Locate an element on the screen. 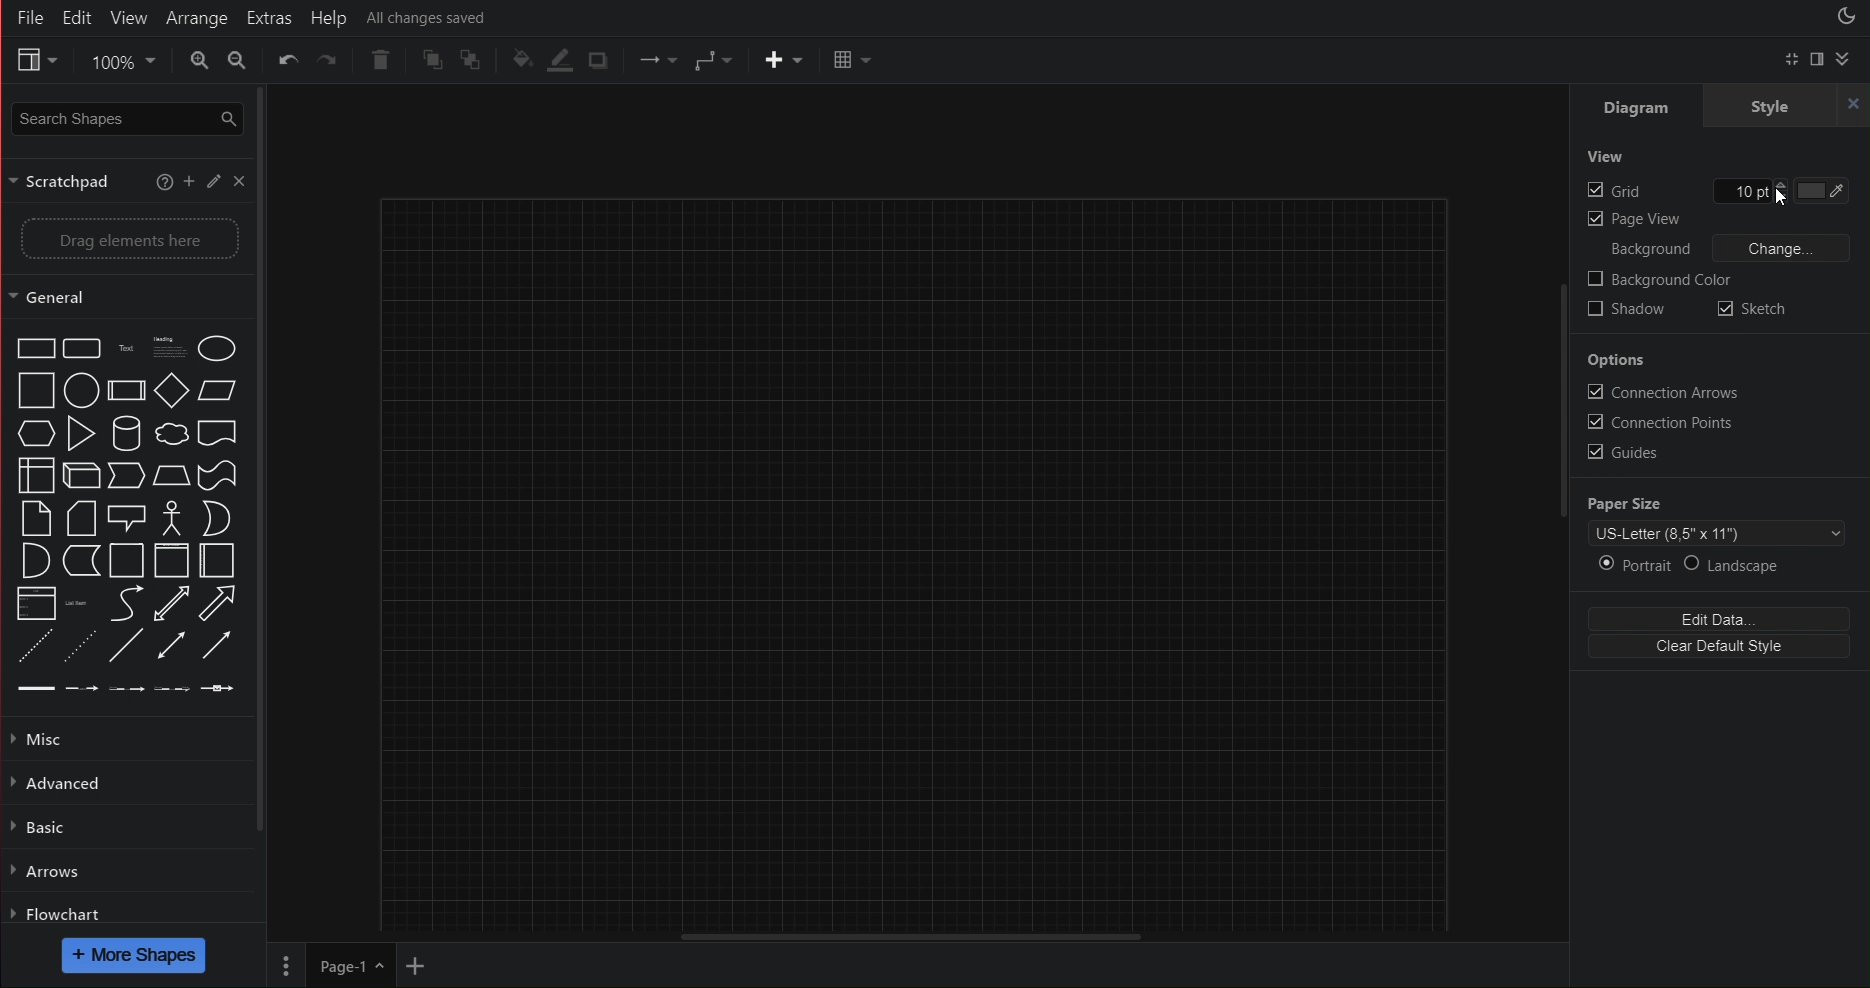 The height and width of the screenshot is (988, 1870). Options is located at coordinates (1616, 363).